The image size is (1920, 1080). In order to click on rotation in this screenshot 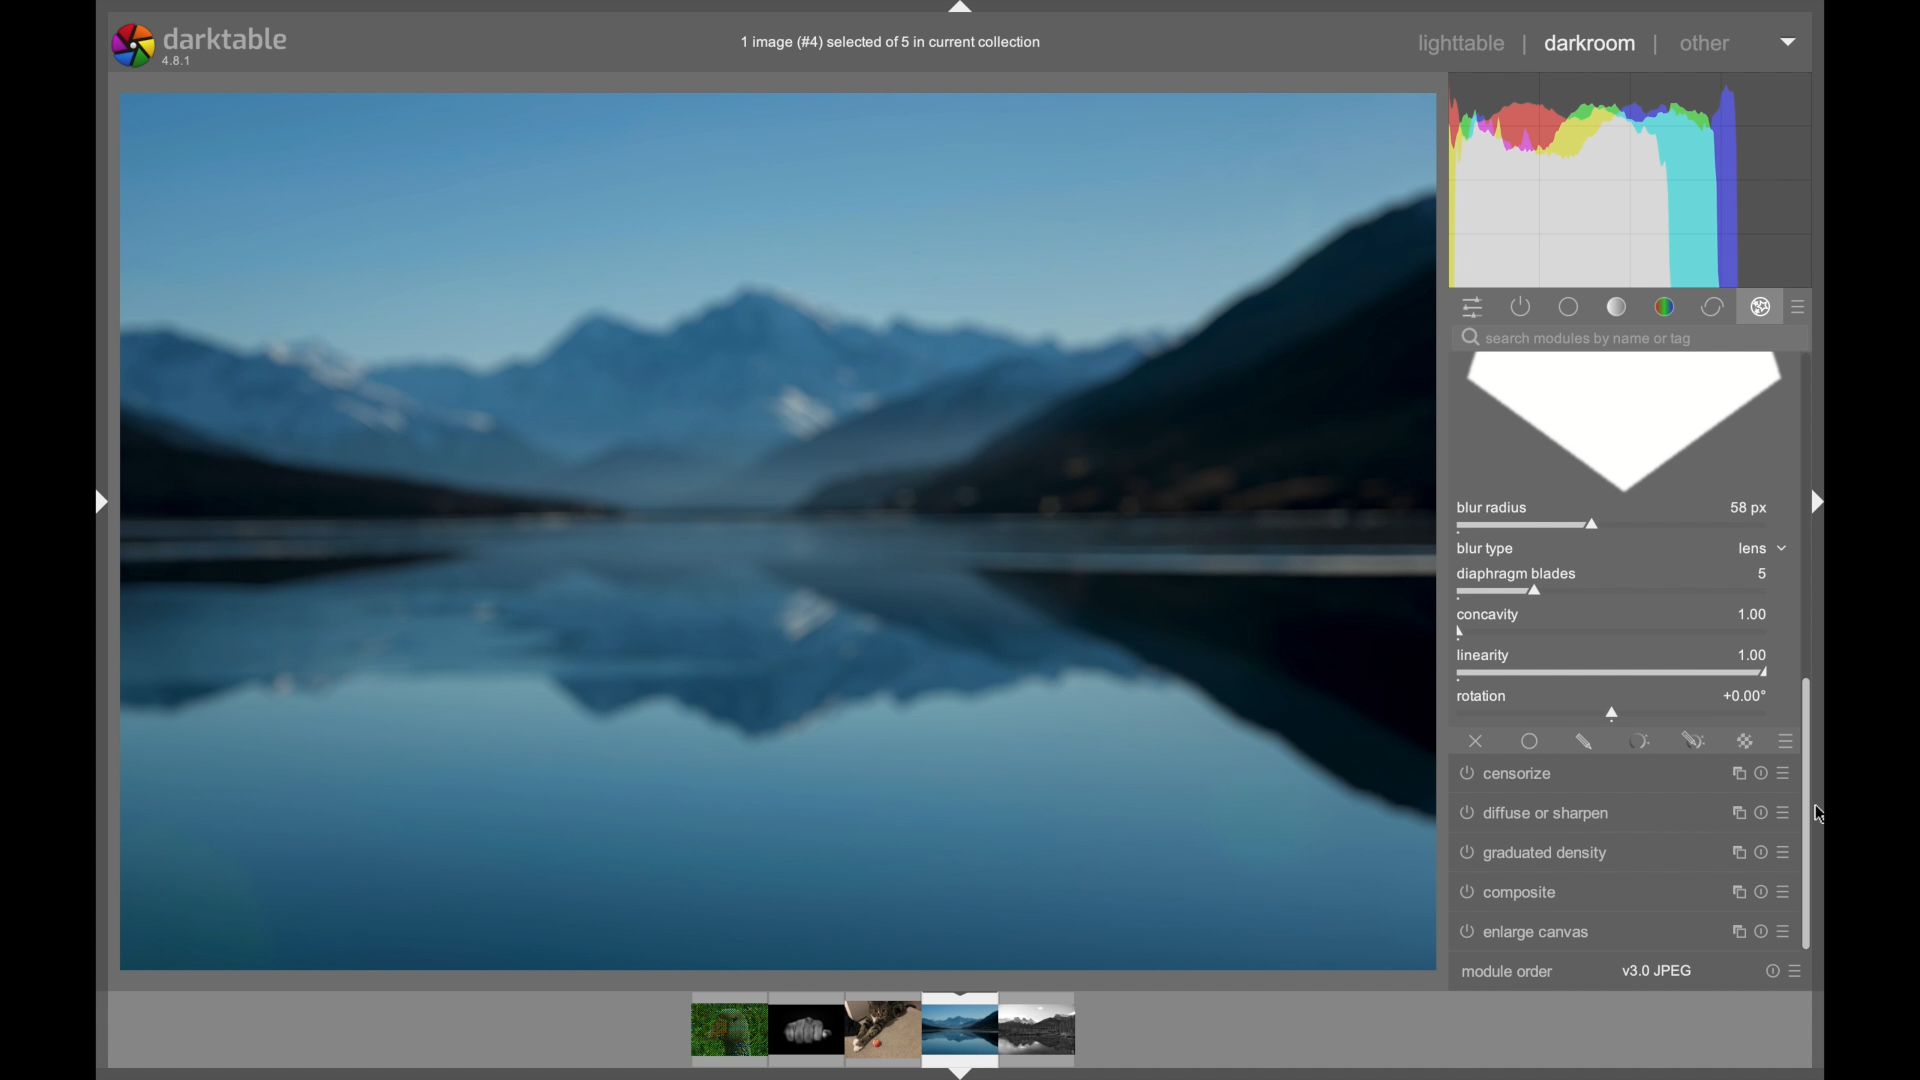, I will do `click(1482, 697)`.